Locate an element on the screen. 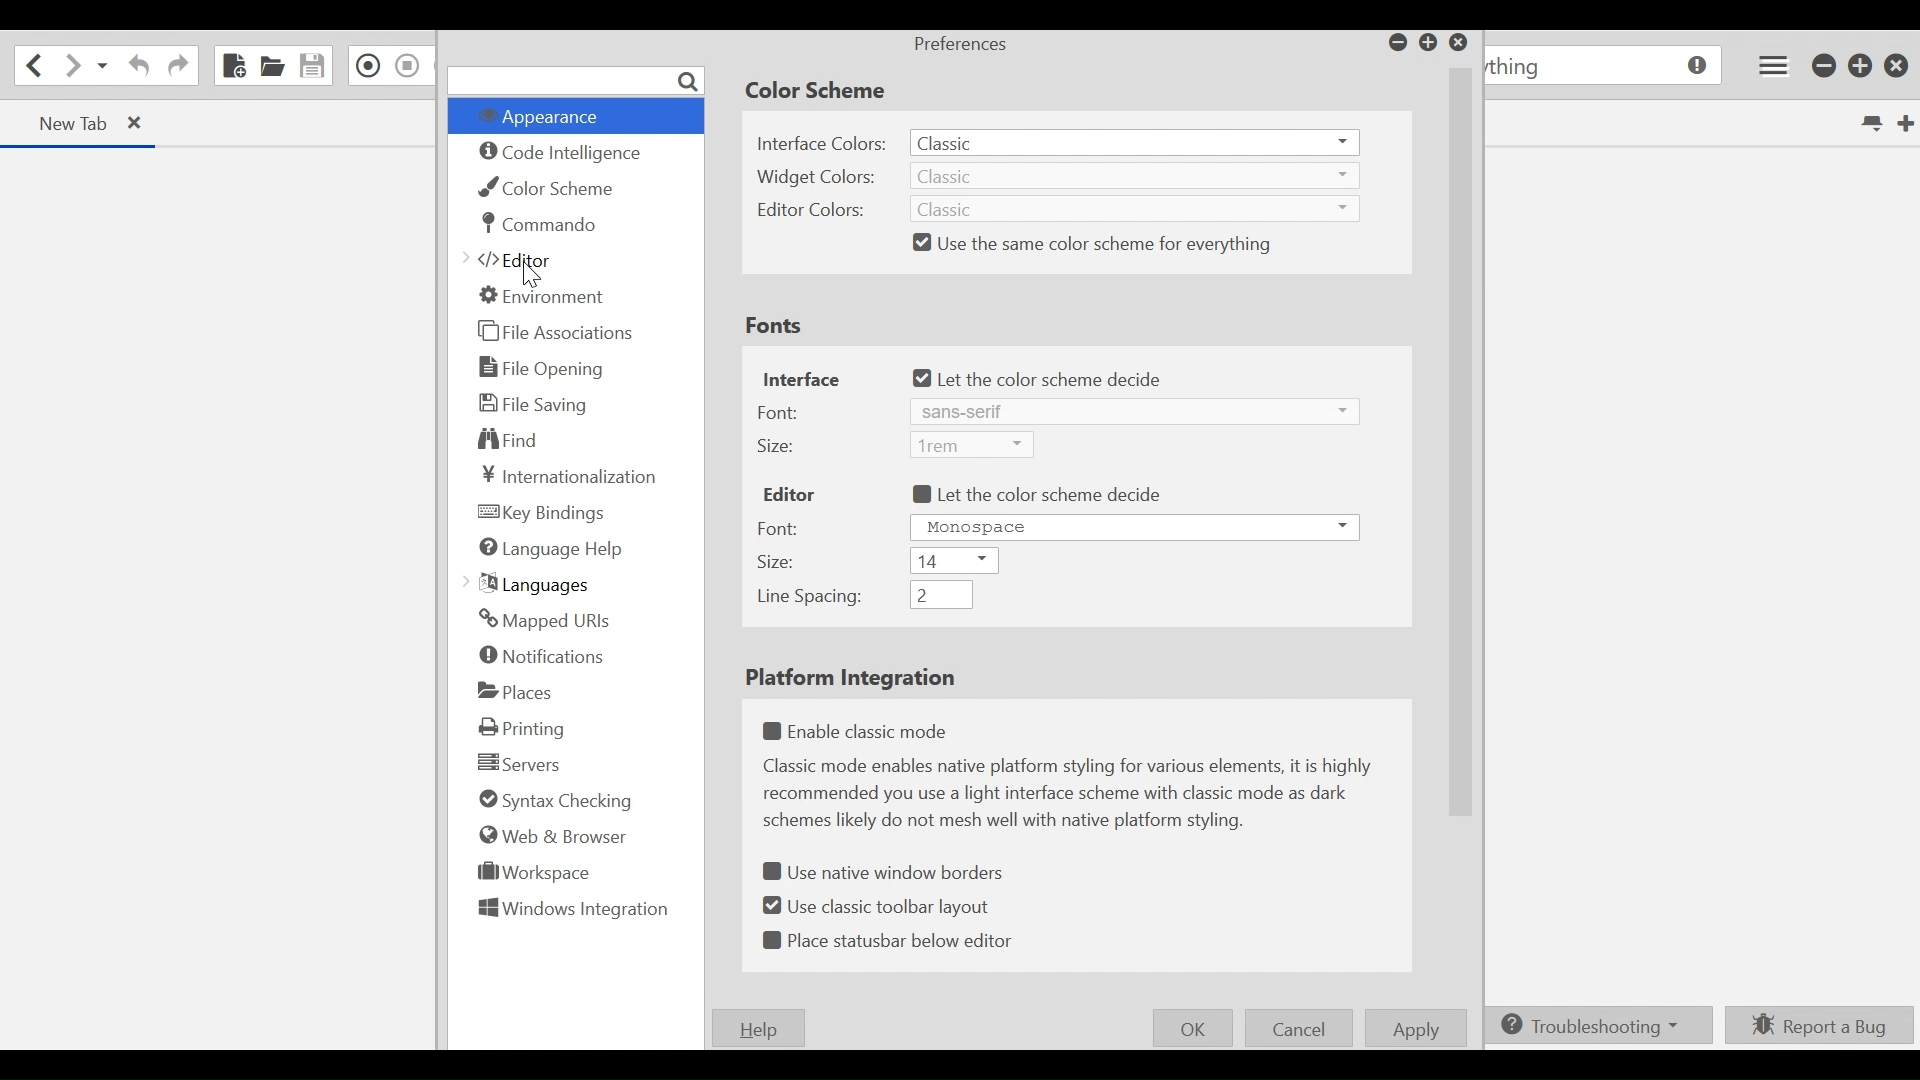  Font dropdown menu is located at coordinates (1135, 528).